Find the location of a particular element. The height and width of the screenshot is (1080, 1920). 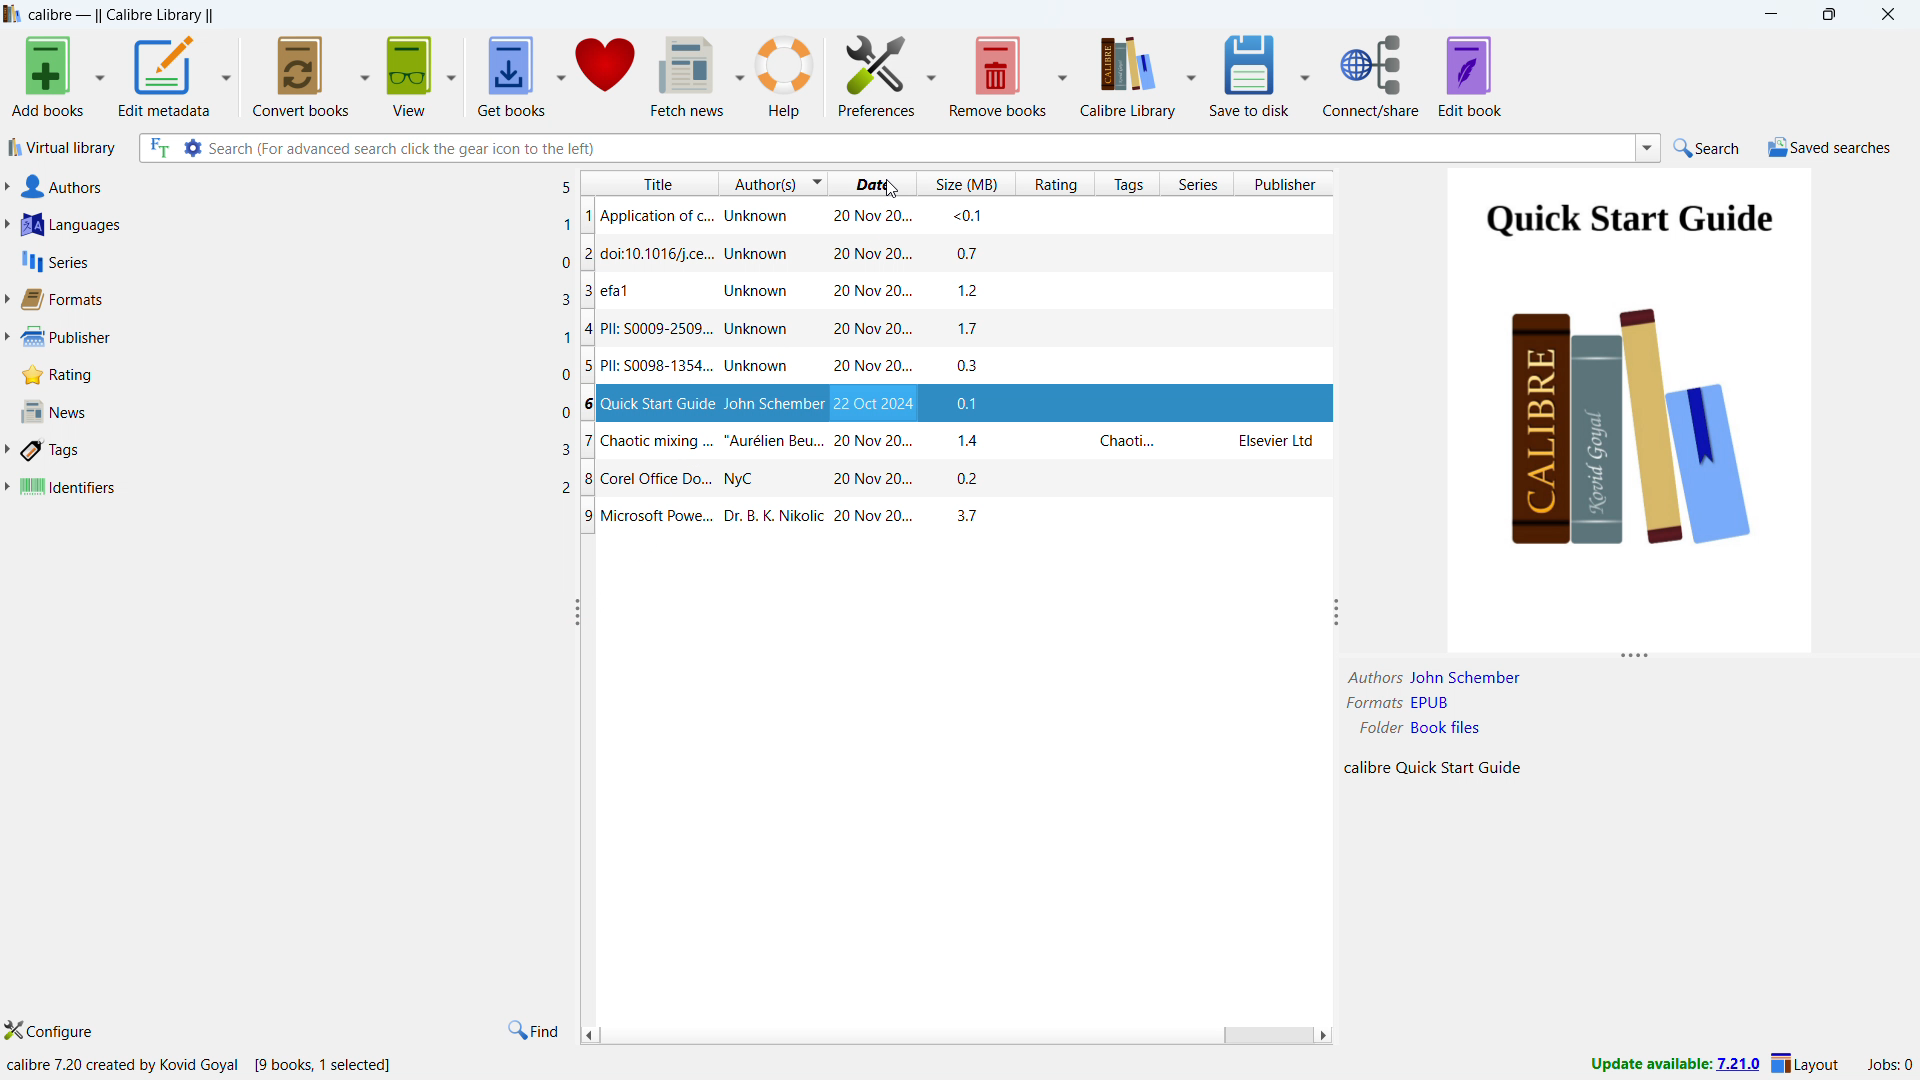

view is located at coordinates (411, 73).